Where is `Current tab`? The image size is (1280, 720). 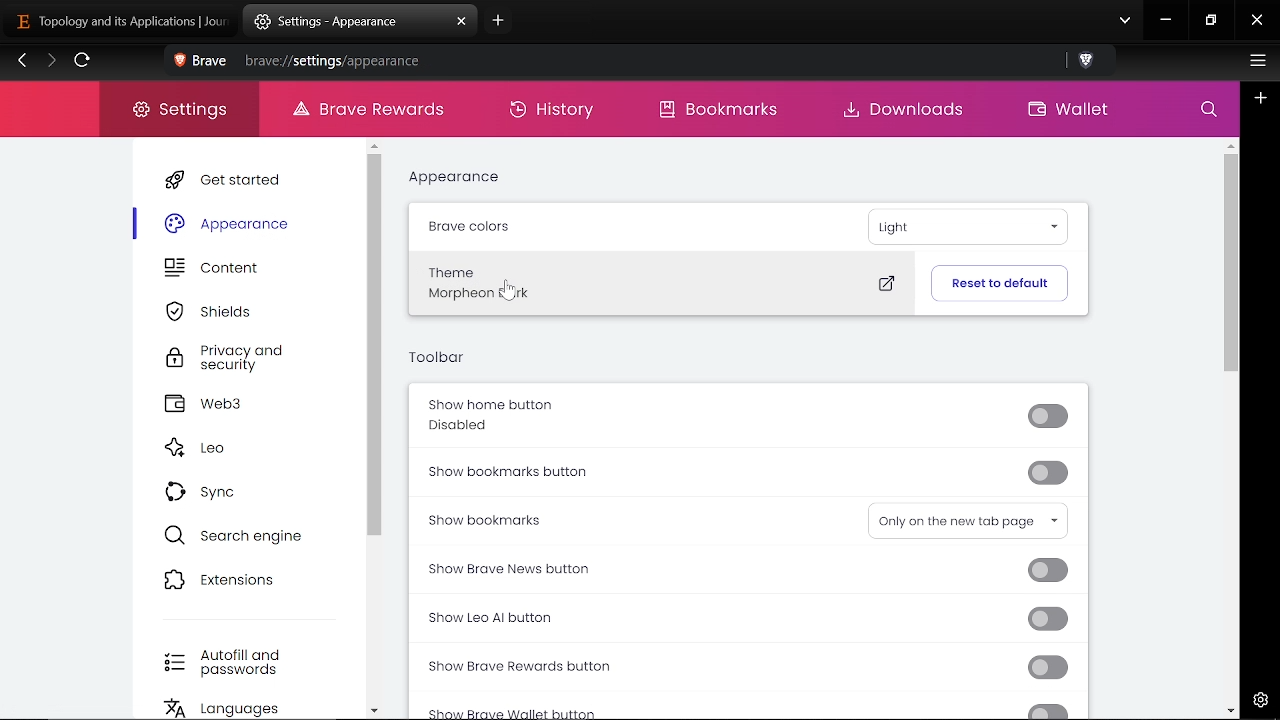
Current tab is located at coordinates (113, 20).